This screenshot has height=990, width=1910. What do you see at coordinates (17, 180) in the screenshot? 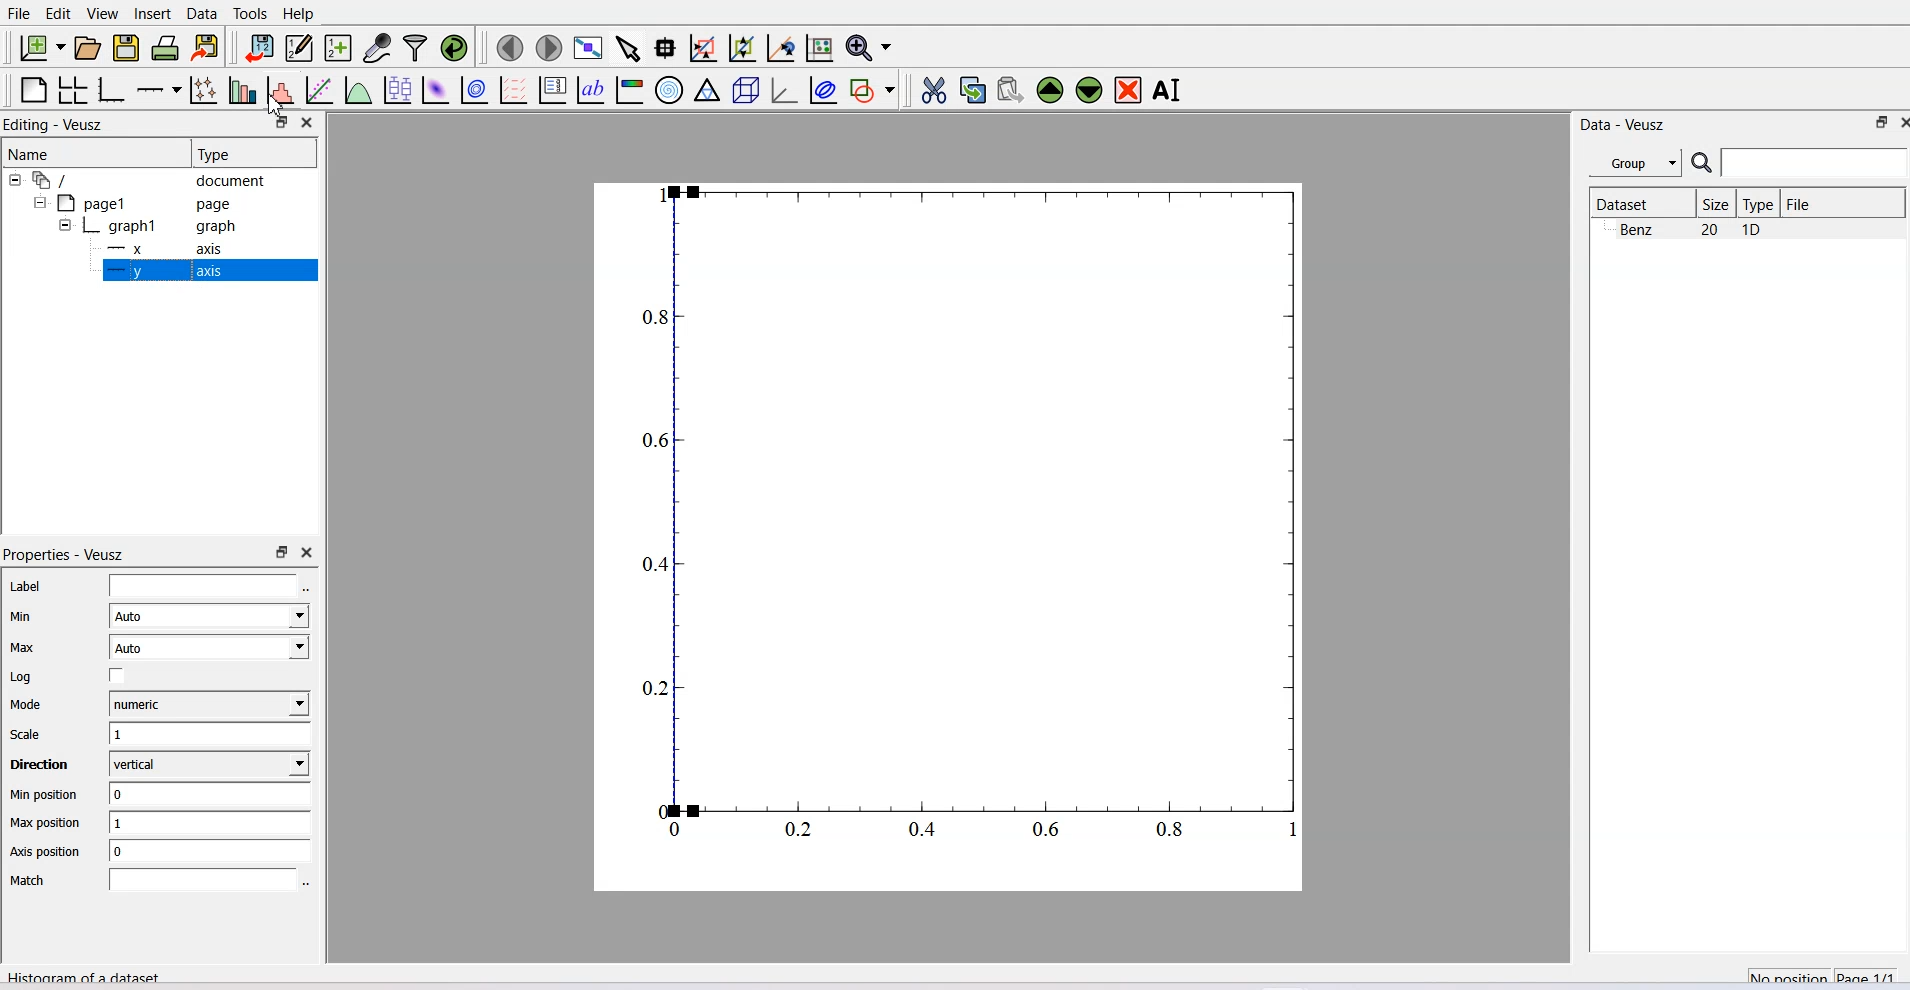
I see `Collapse` at bounding box center [17, 180].